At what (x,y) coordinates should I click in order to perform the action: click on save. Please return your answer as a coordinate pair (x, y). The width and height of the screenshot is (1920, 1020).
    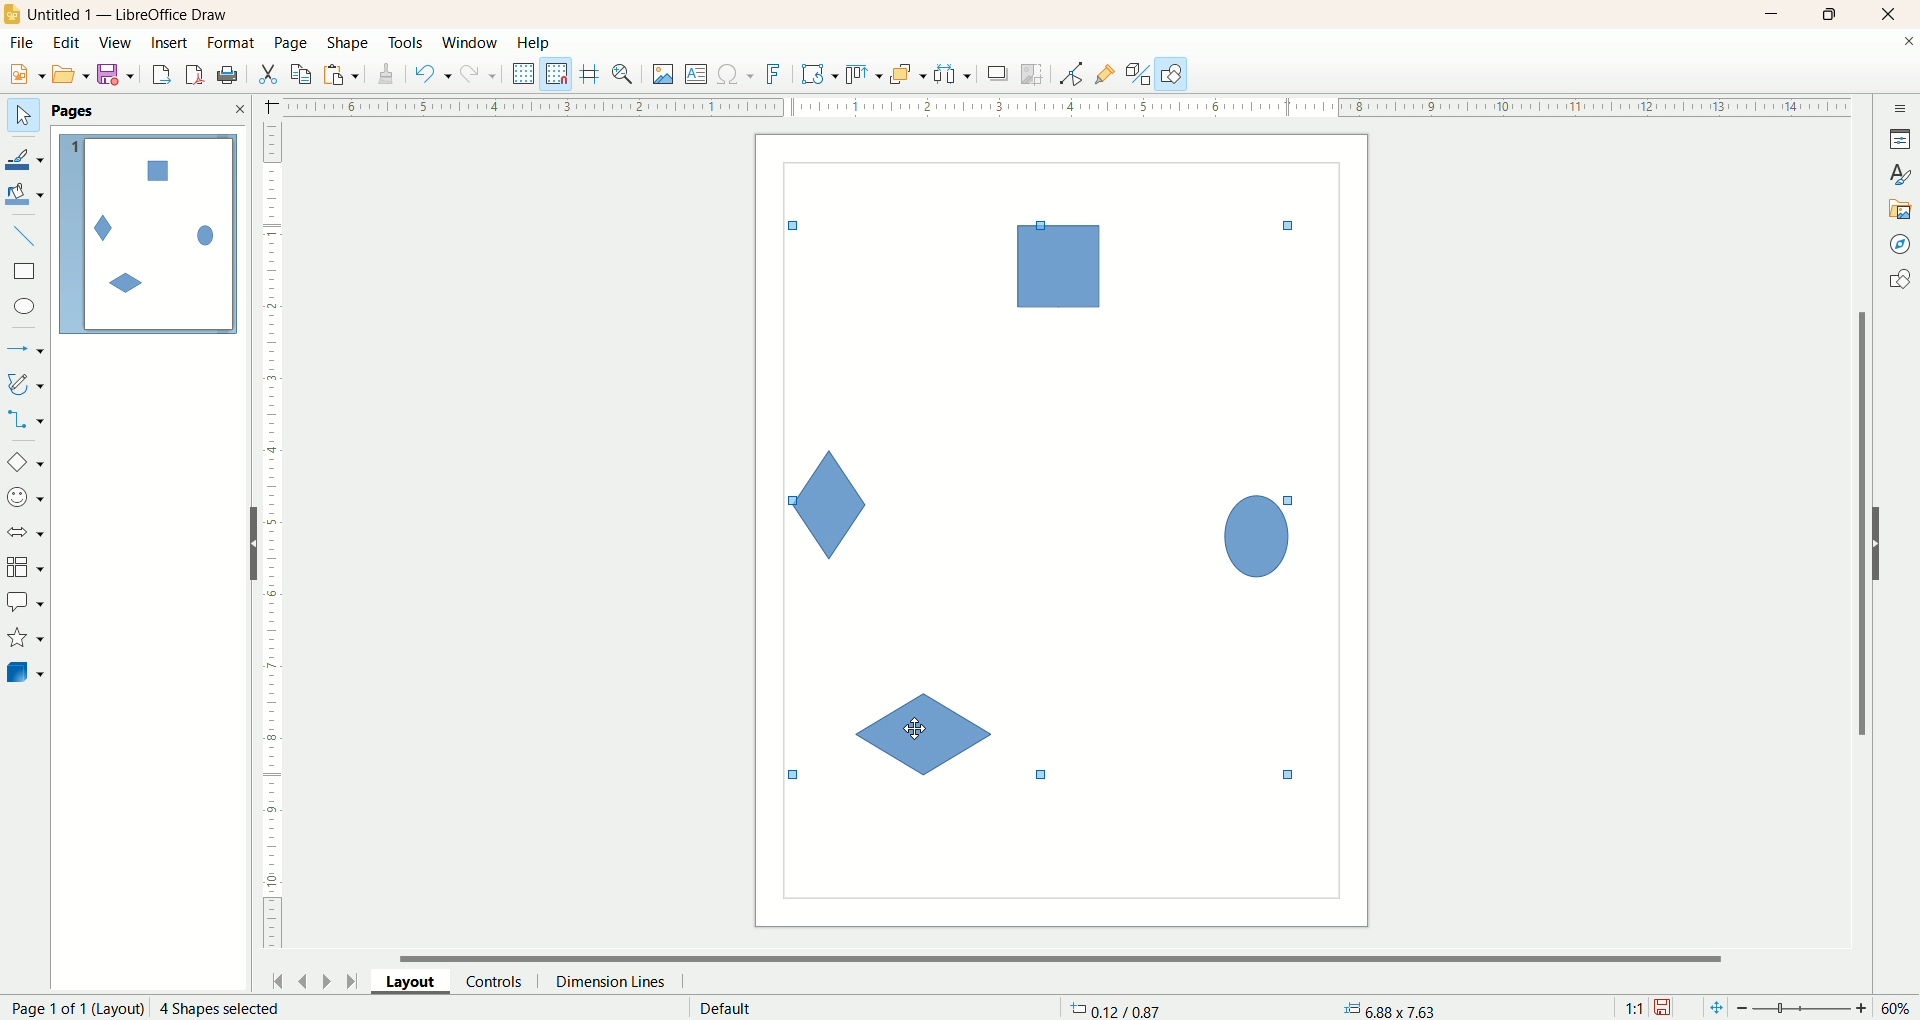
    Looking at the image, I should click on (119, 75).